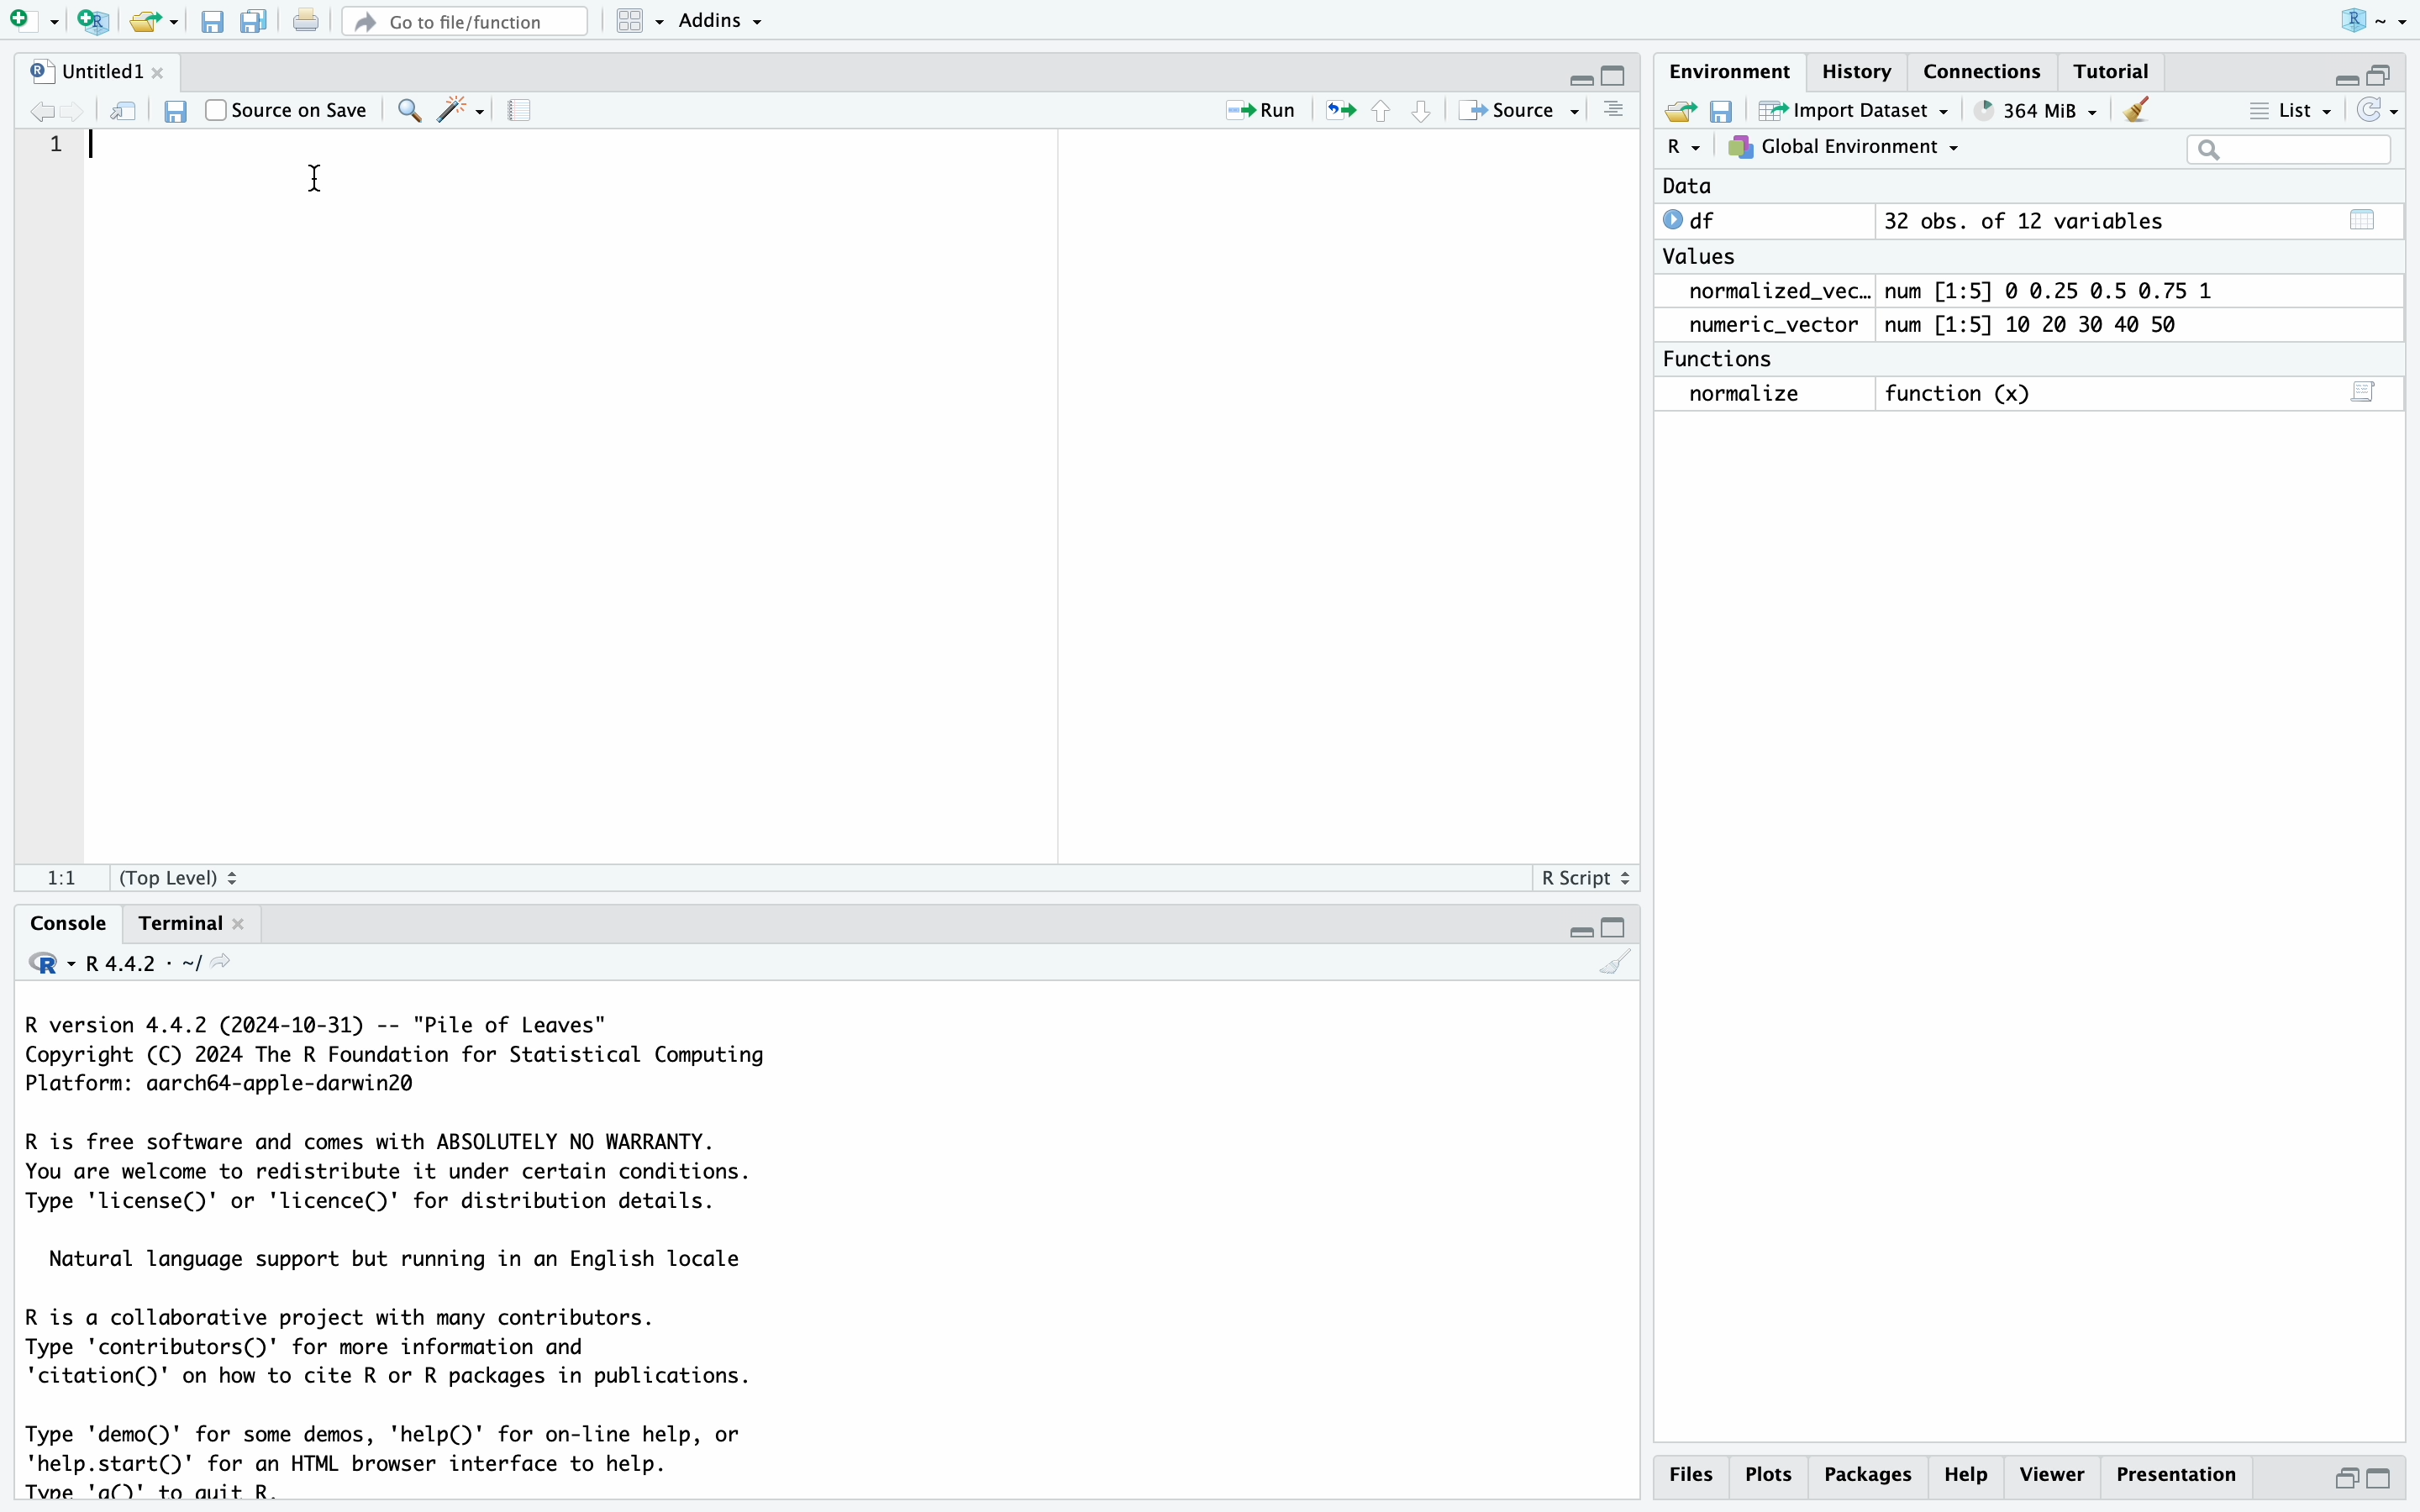  Describe the element at coordinates (1599, 73) in the screenshot. I see `Fullscreen` at that location.